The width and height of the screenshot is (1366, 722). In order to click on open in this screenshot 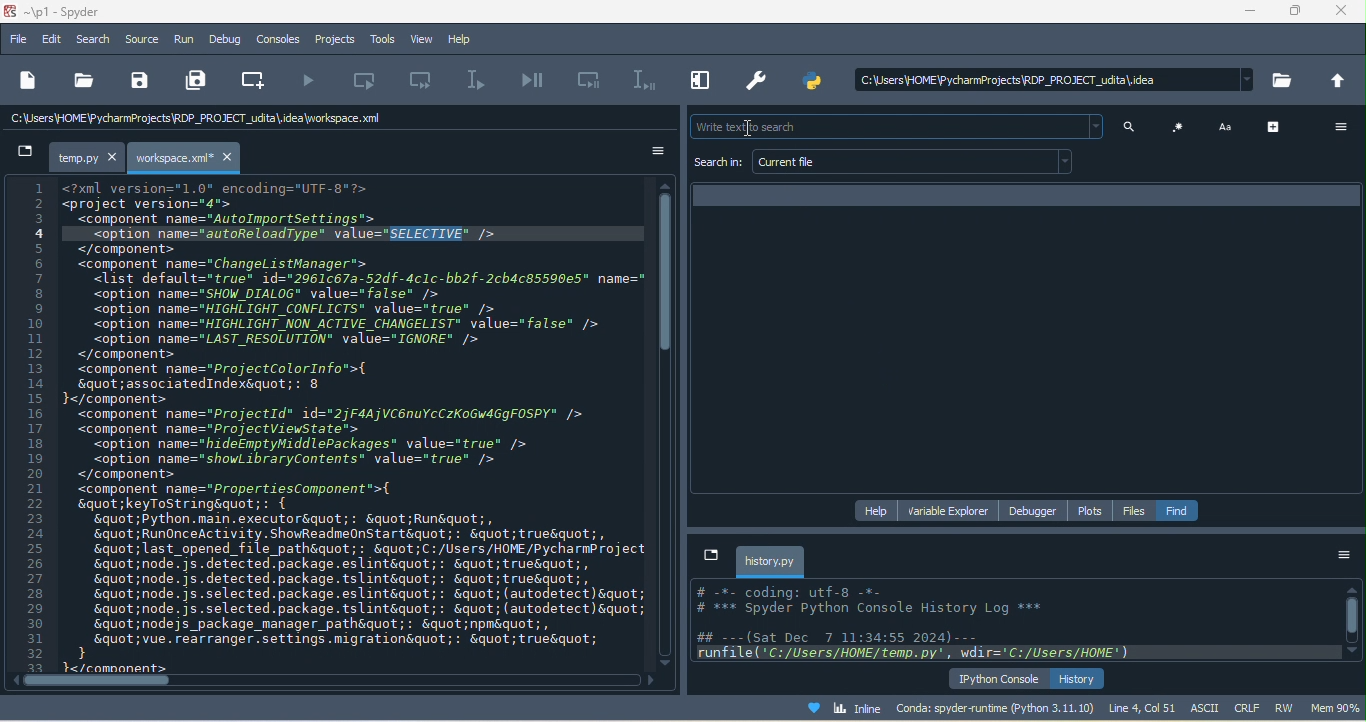, I will do `click(83, 80)`.